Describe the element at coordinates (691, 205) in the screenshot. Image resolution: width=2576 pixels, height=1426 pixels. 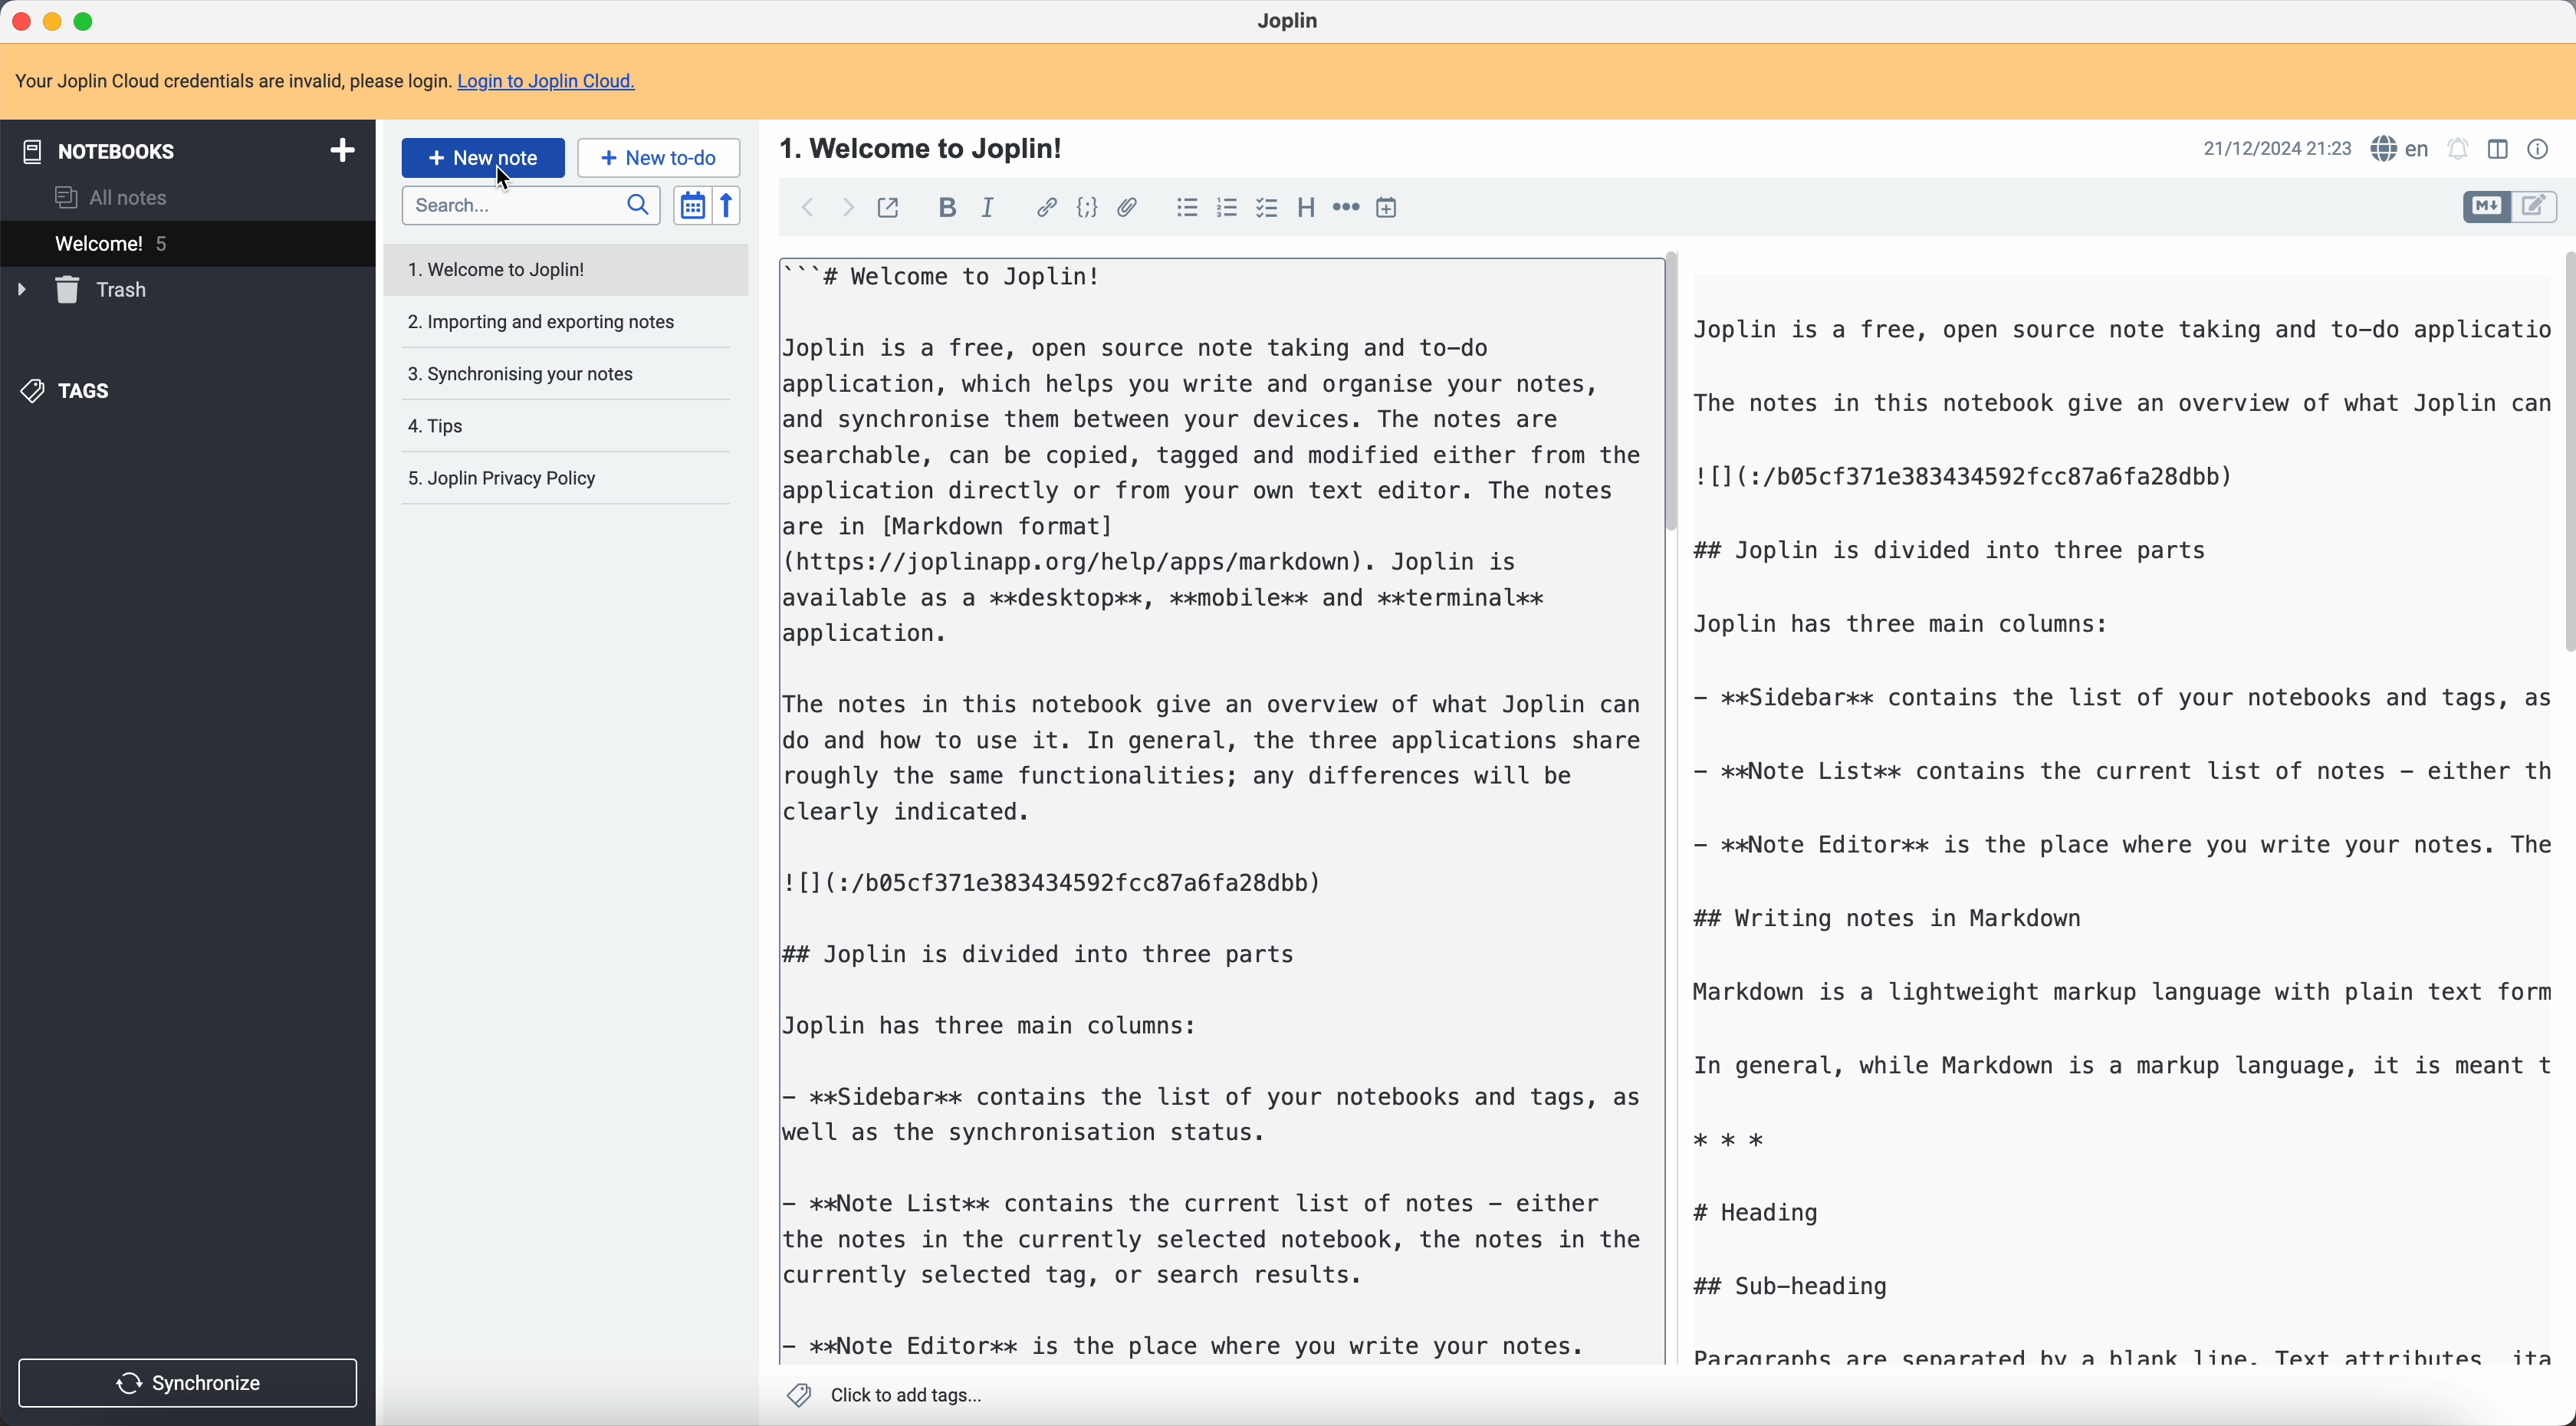
I see `toggle sort order field` at that location.